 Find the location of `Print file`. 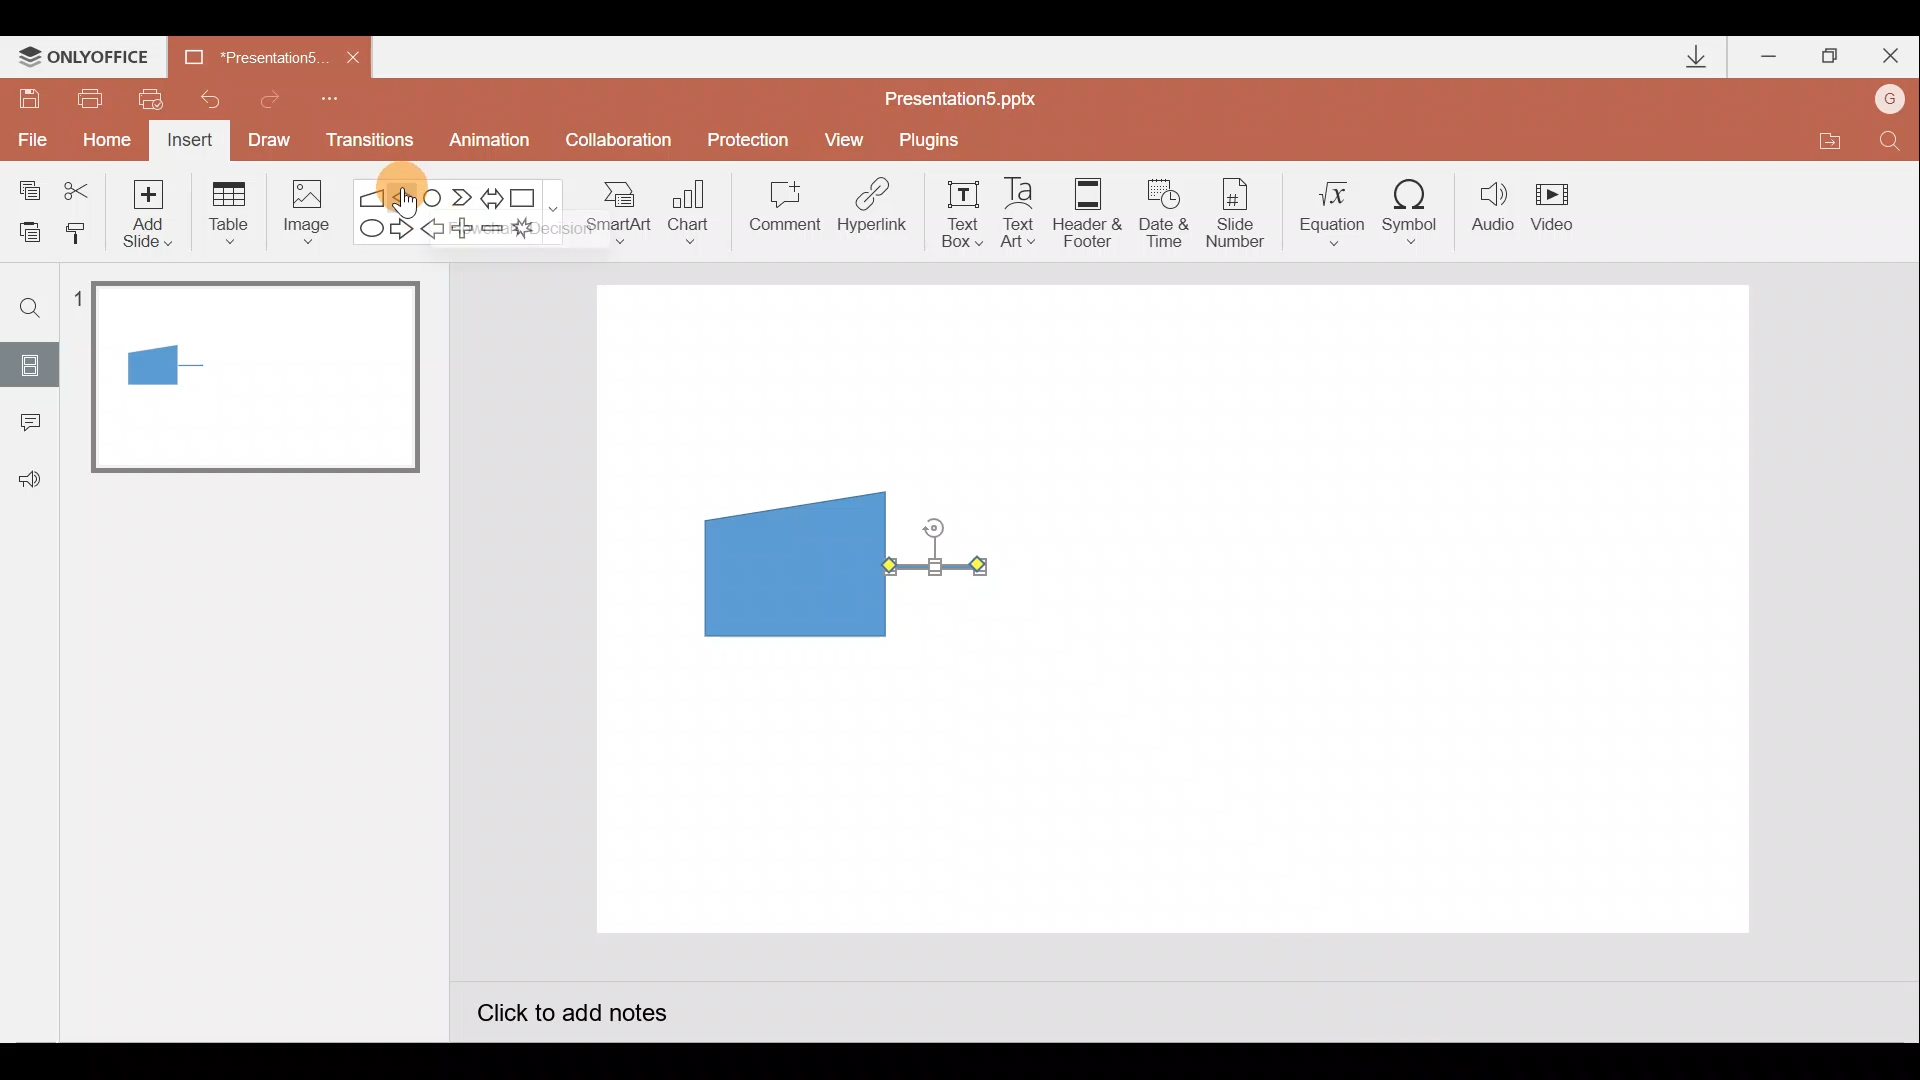

Print file is located at coordinates (86, 97).